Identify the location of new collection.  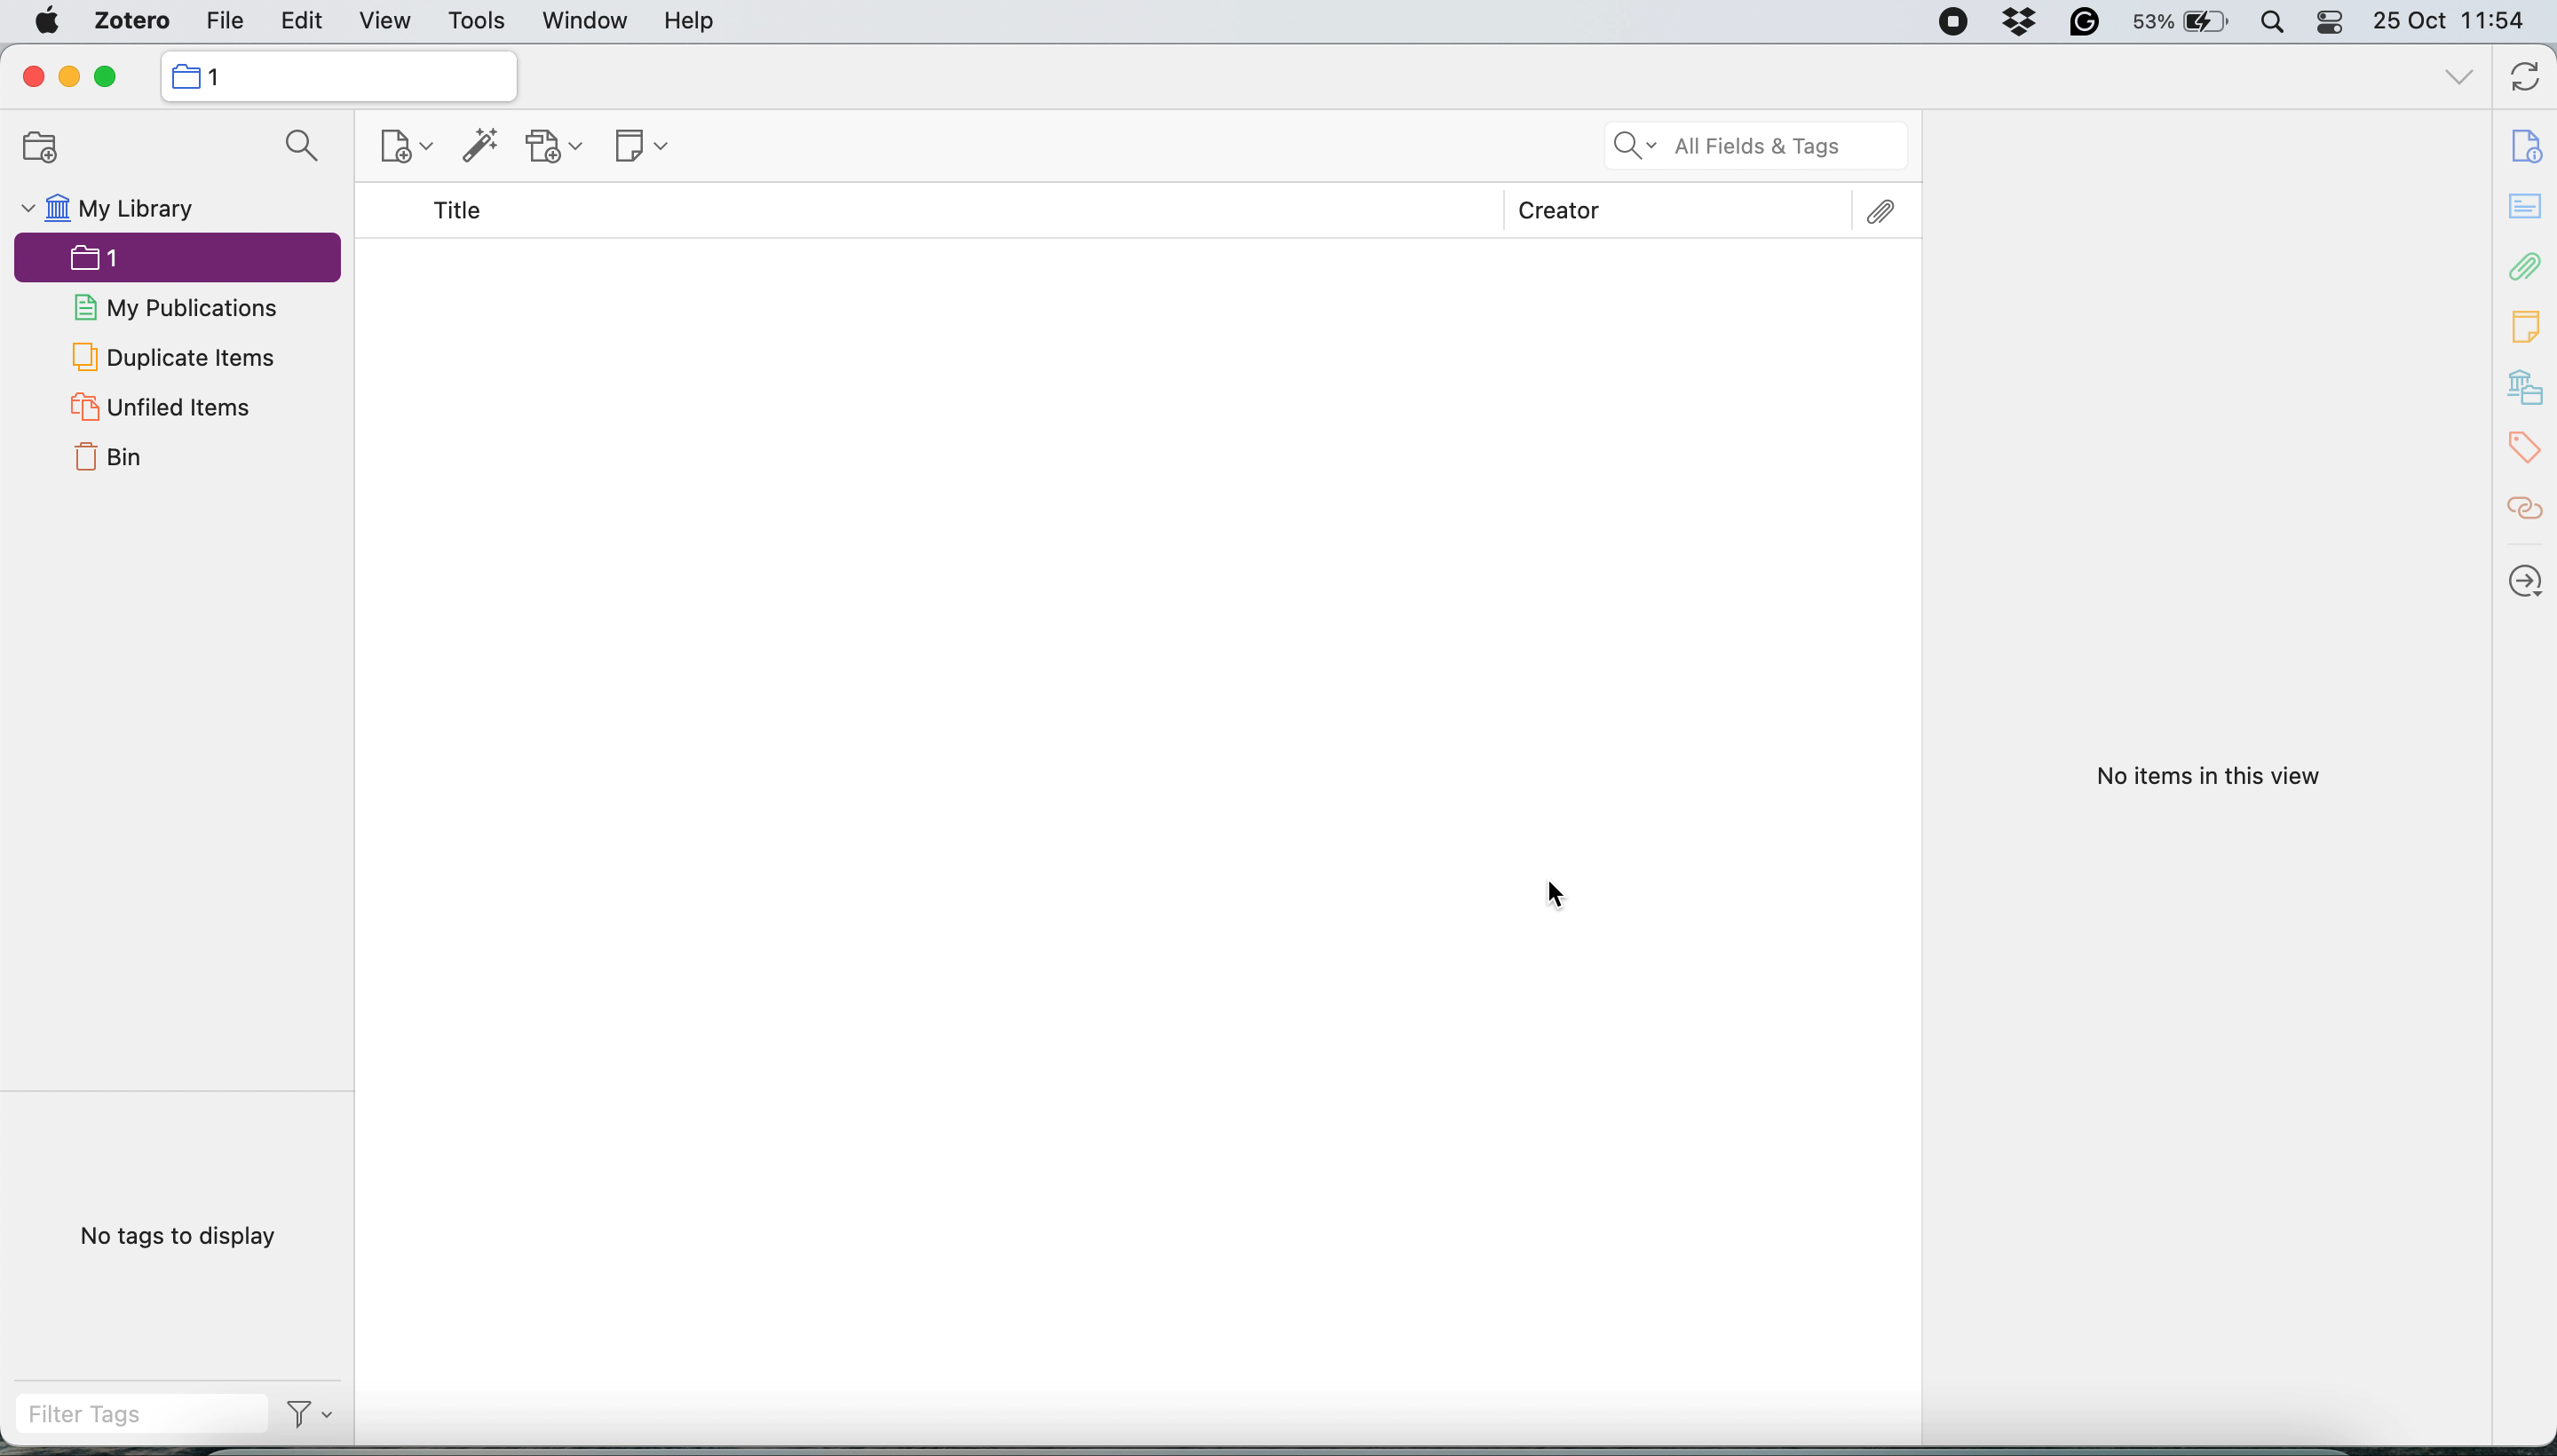
(50, 145).